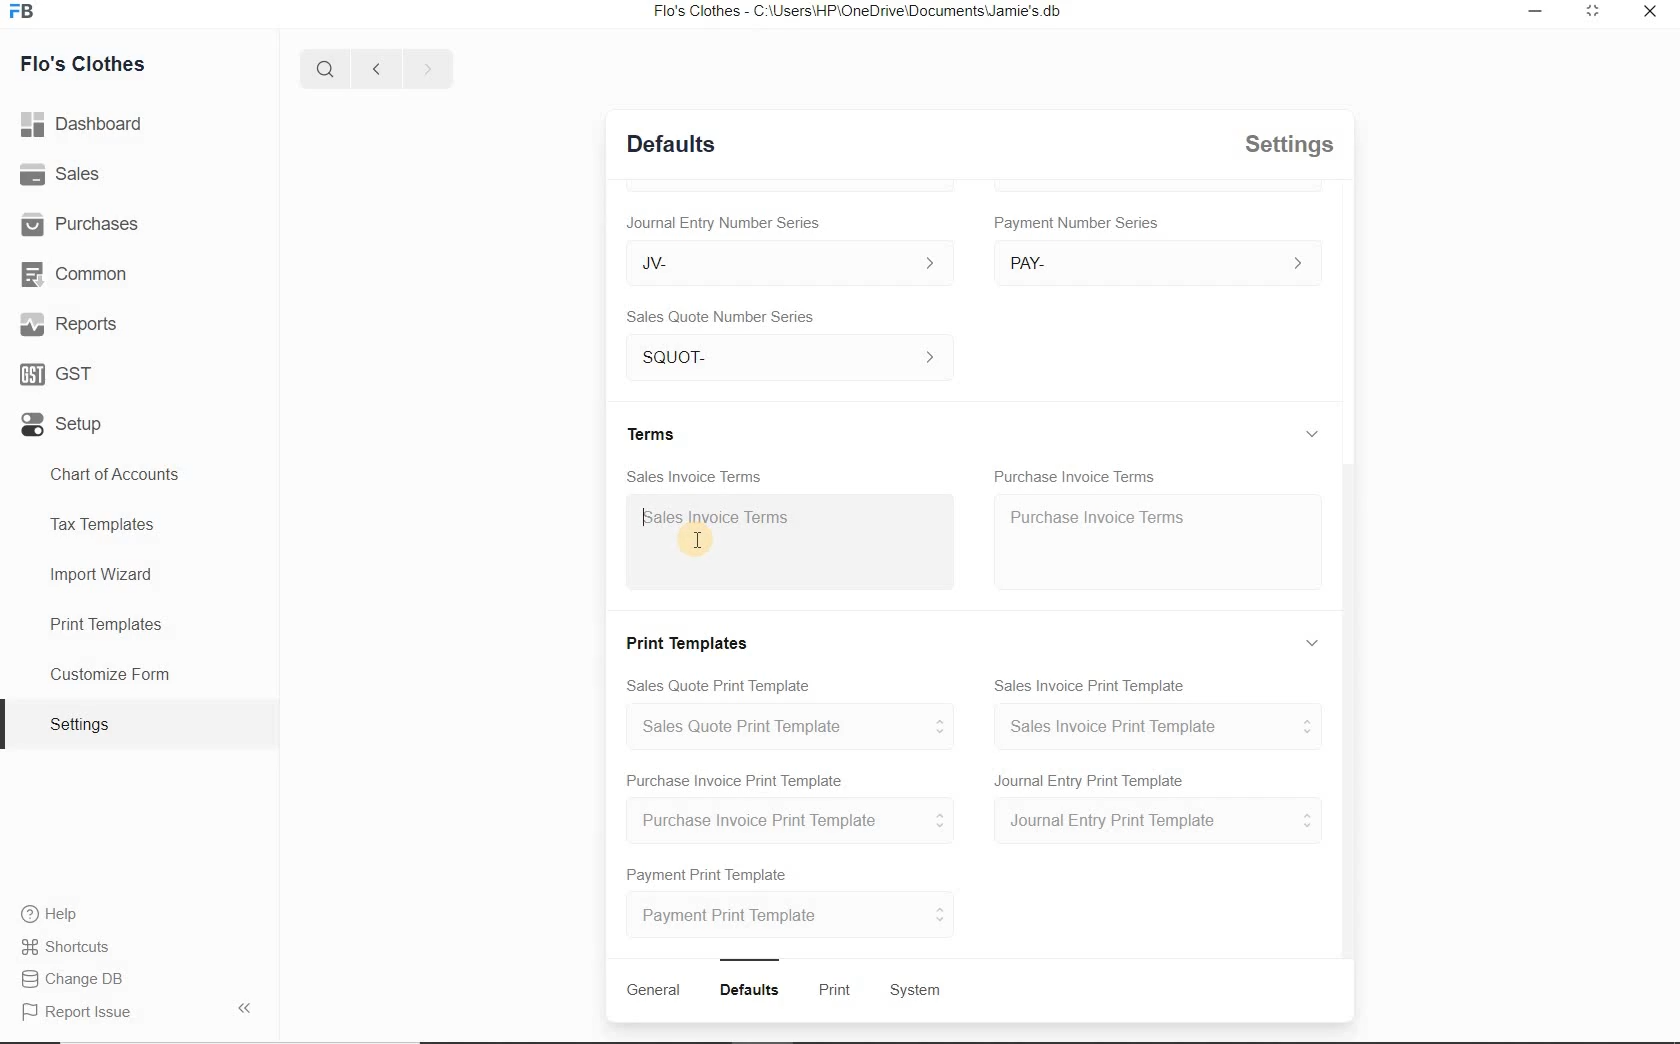 The image size is (1680, 1044). What do you see at coordinates (838, 991) in the screenshot?
I see `Print` at bounding box center [838, 991].